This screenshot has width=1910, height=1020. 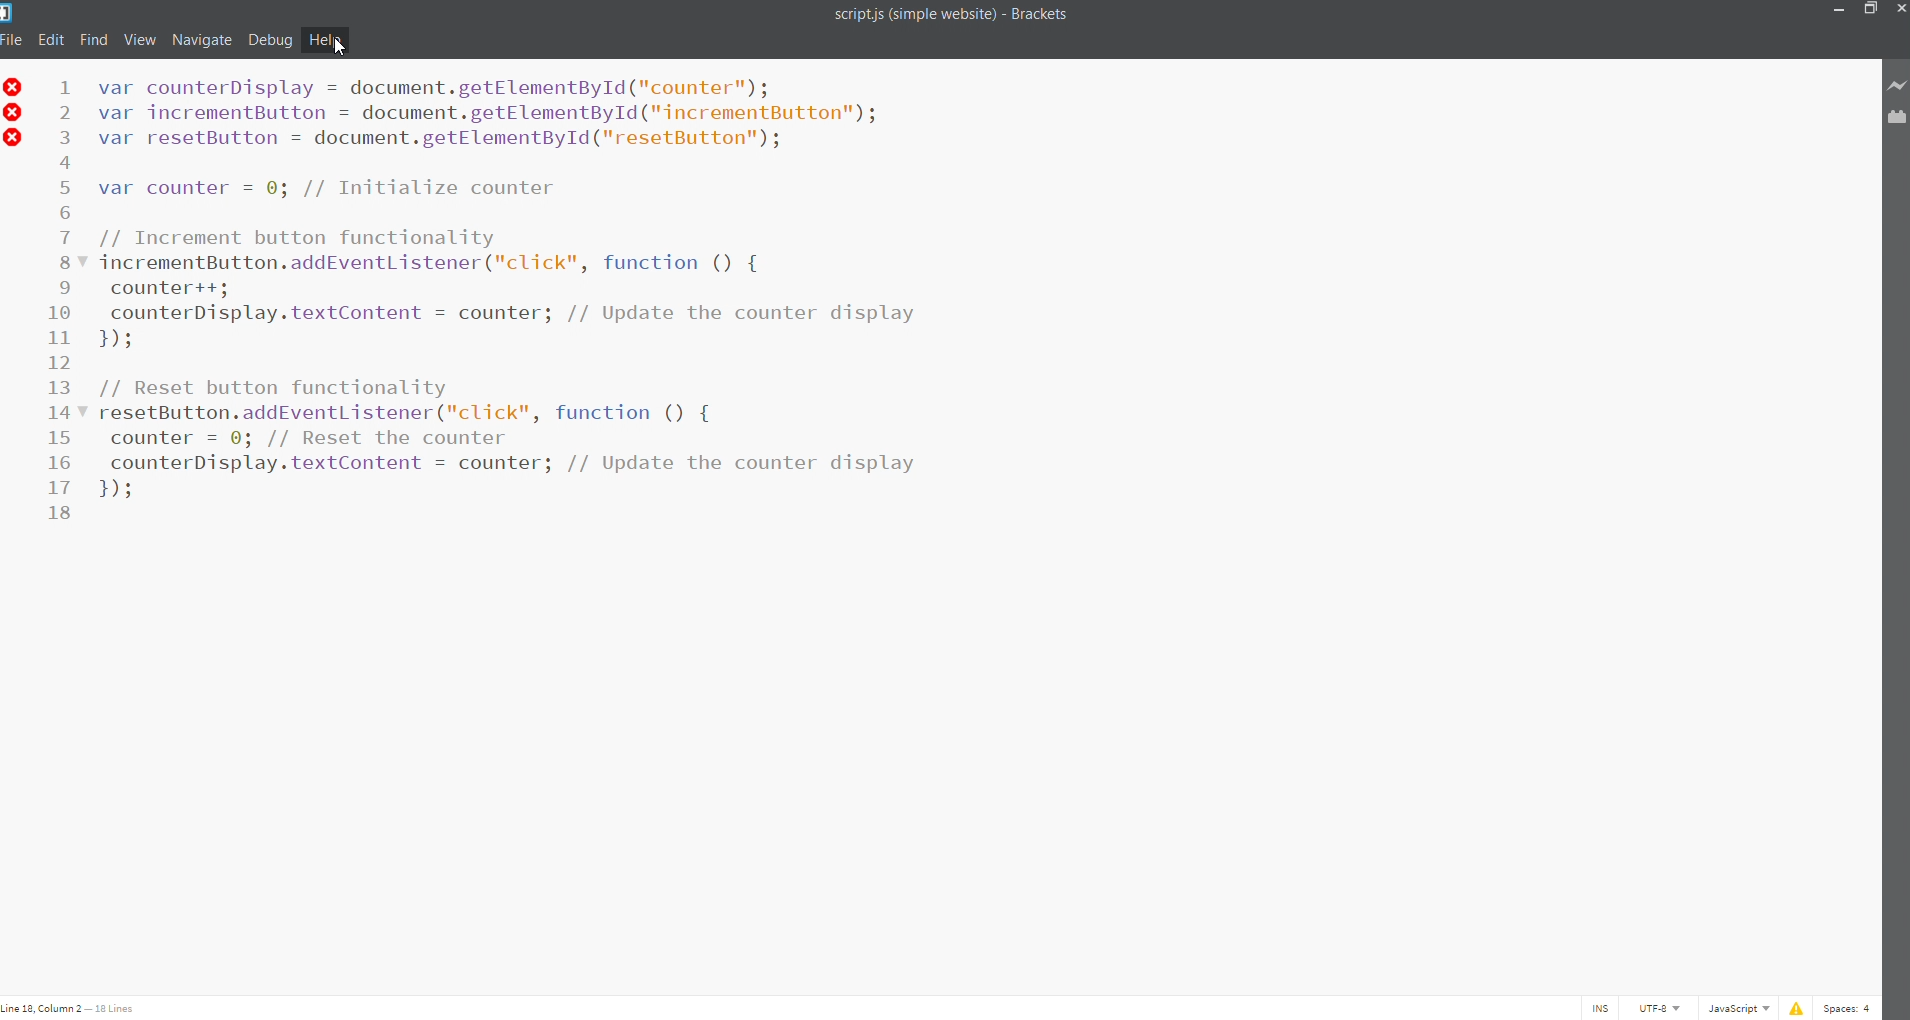 What do you see at coordinates (140, 38) in the screenshot?
I see `view` at bounding box center [140, 38].